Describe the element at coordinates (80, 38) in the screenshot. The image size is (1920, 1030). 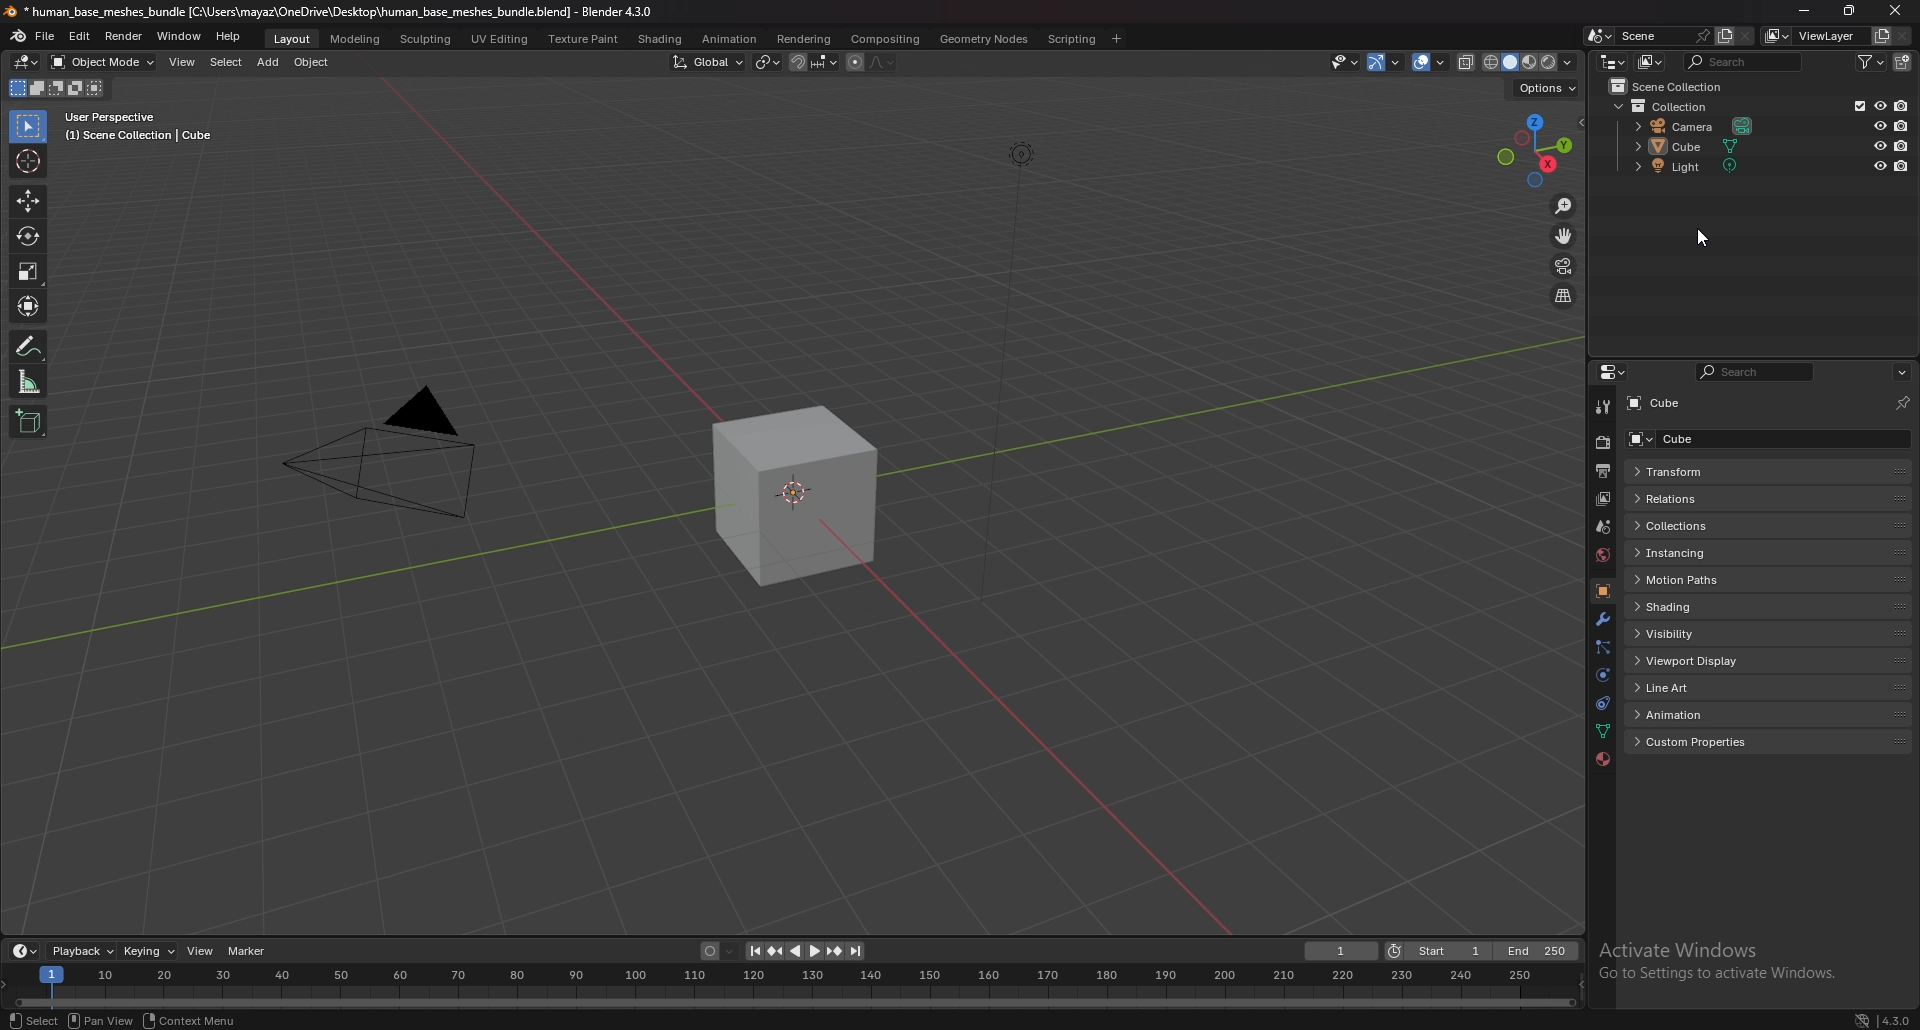
I see `edit` at that location.